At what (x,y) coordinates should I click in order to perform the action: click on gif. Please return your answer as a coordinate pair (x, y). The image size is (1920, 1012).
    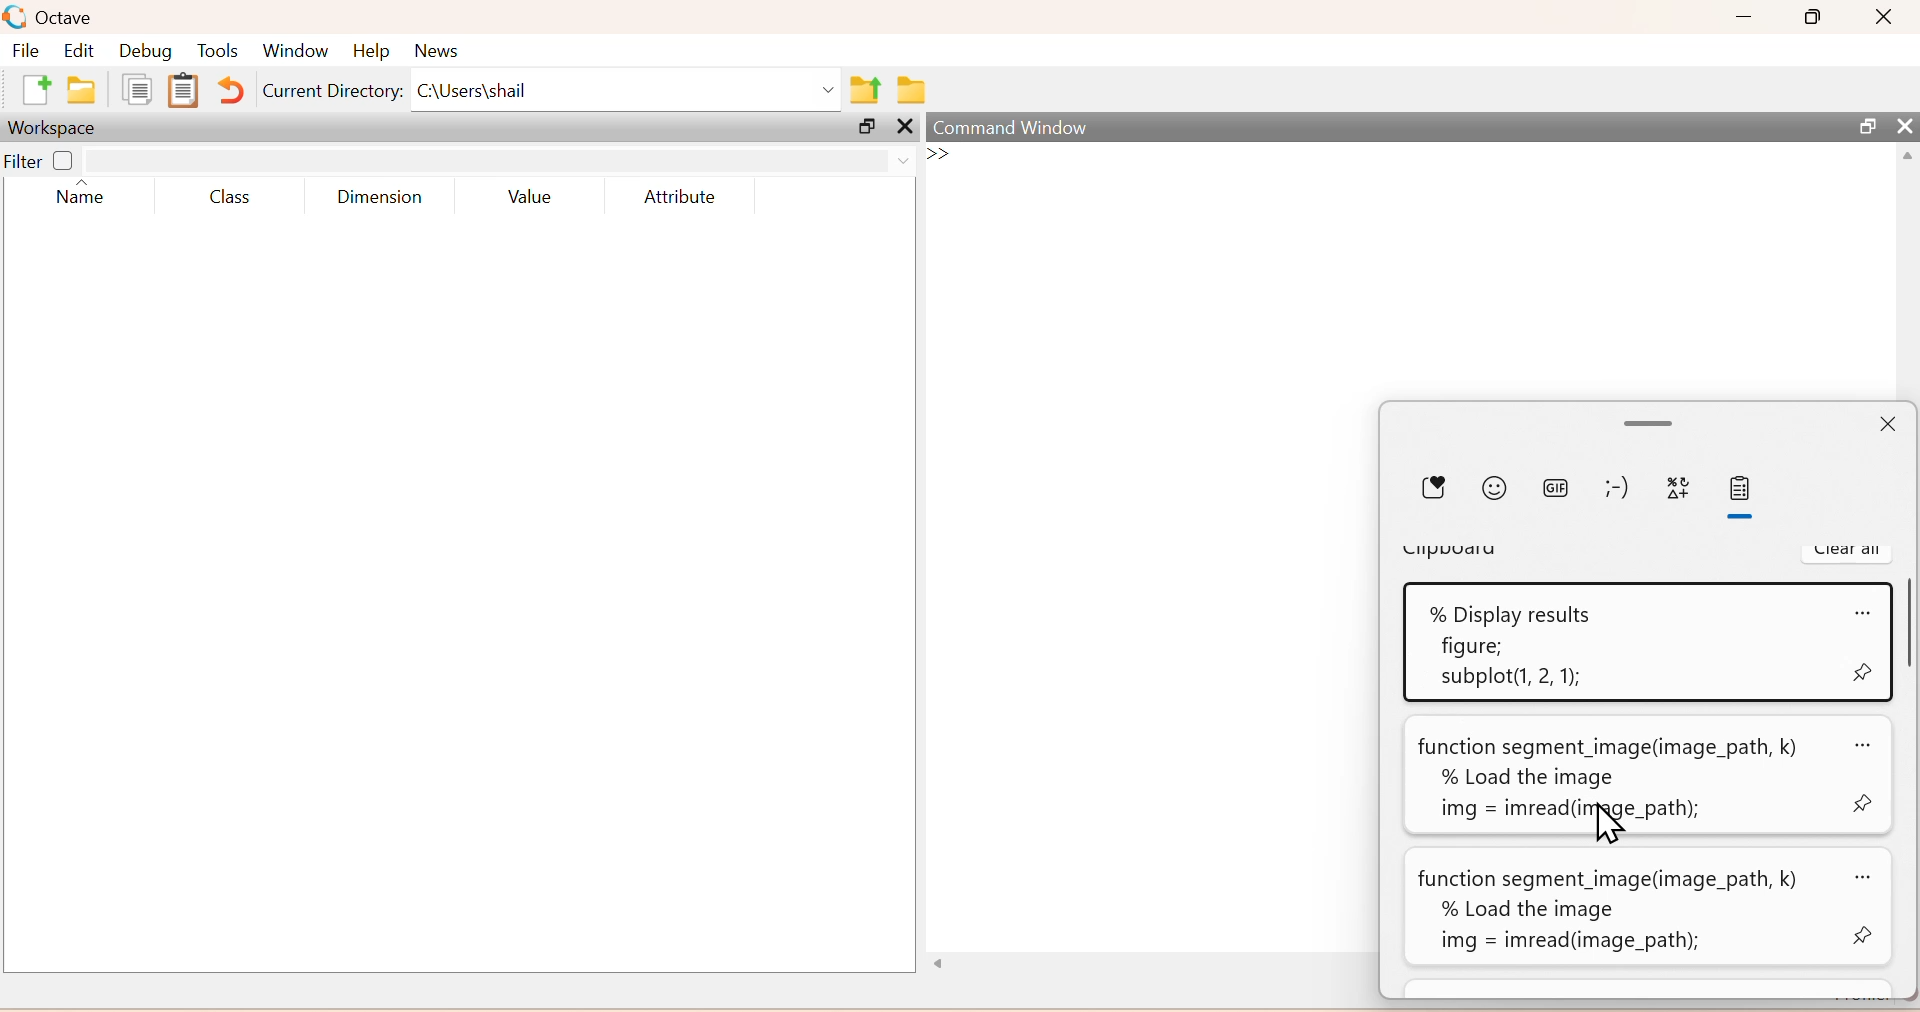
    Looking at the image, I should click on (1556, 488).